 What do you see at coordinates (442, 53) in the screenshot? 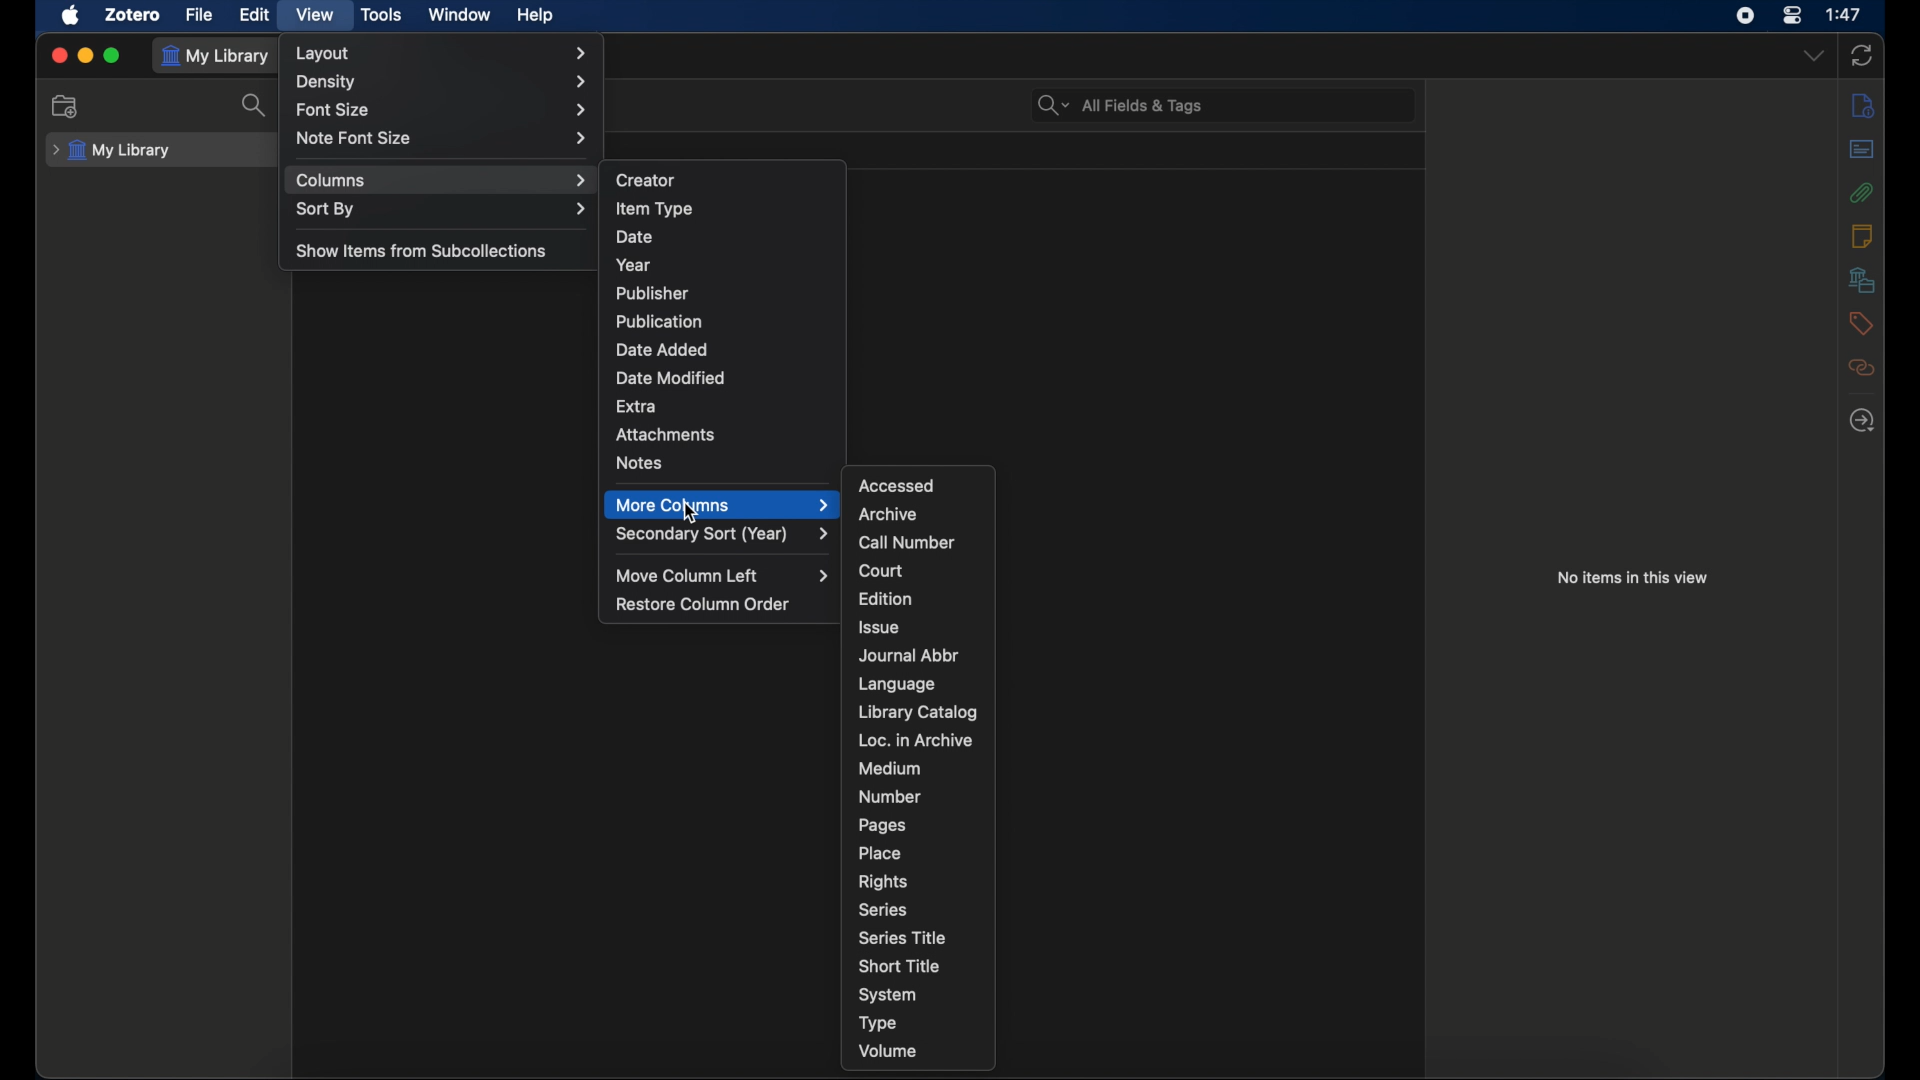
I see `layout ` at bounding box center [442, 53].